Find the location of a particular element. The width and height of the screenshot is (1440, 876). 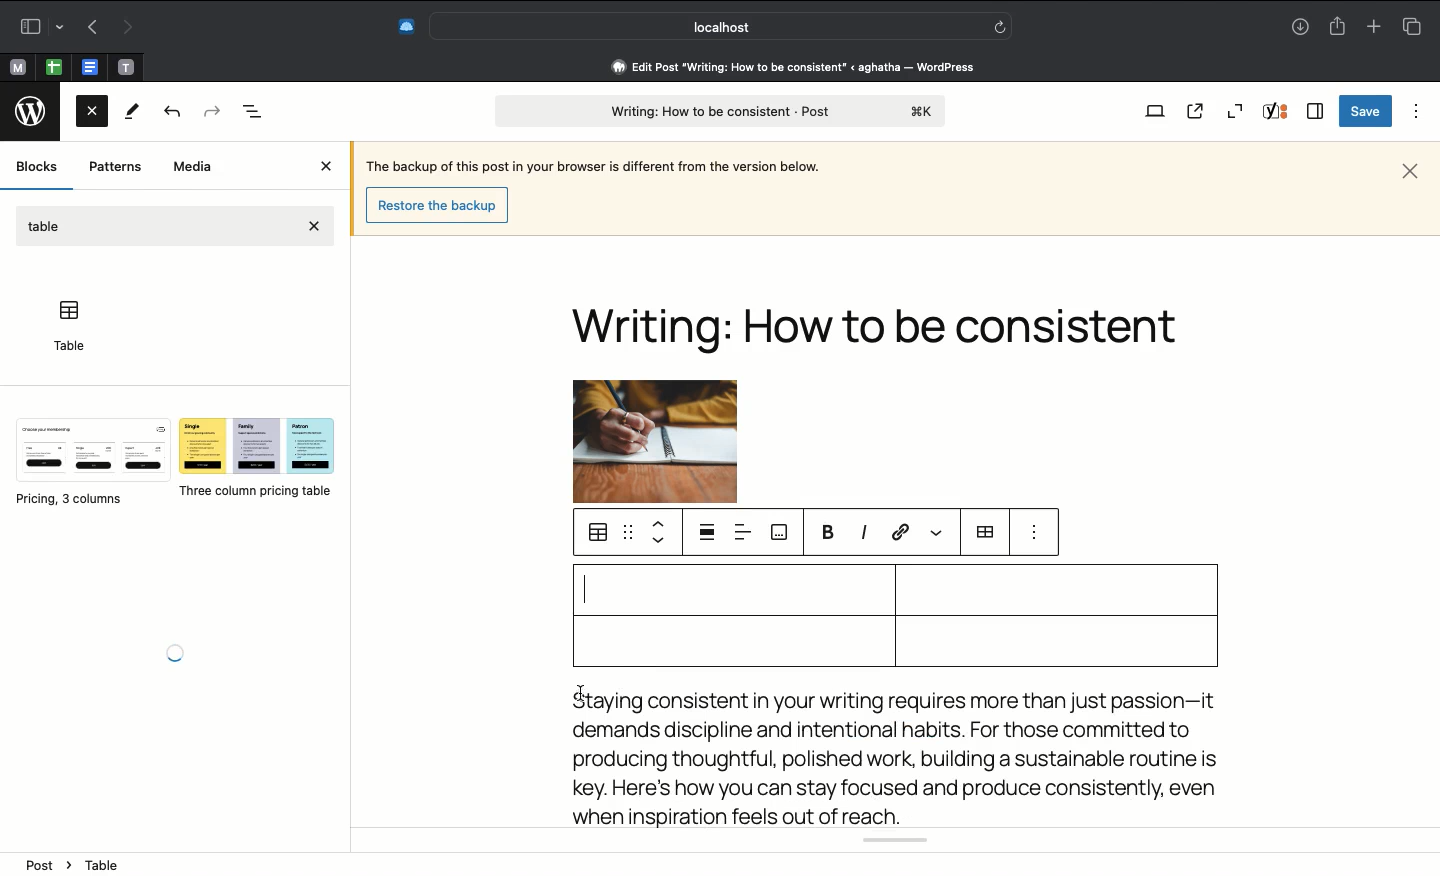

Move up move down is located at coordinates (660, 533).